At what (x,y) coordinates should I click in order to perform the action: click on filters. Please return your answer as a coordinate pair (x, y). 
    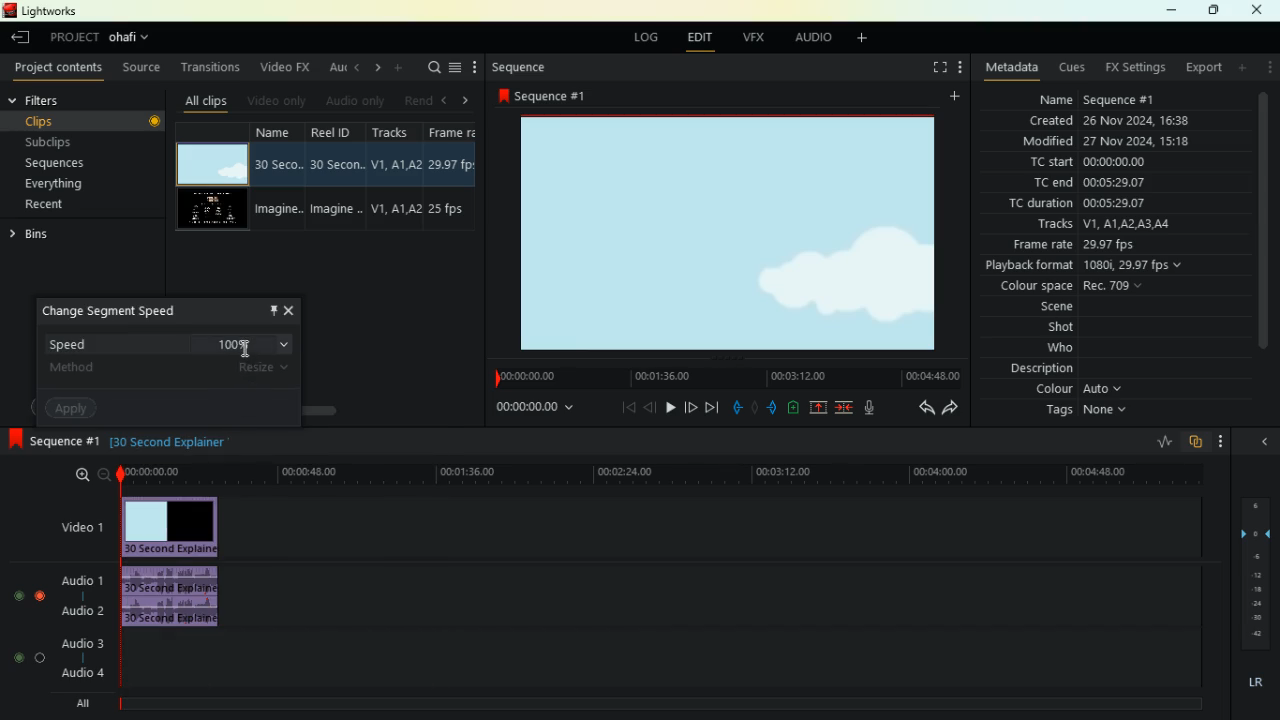
    Looking at the image, I should click on (57, 99).